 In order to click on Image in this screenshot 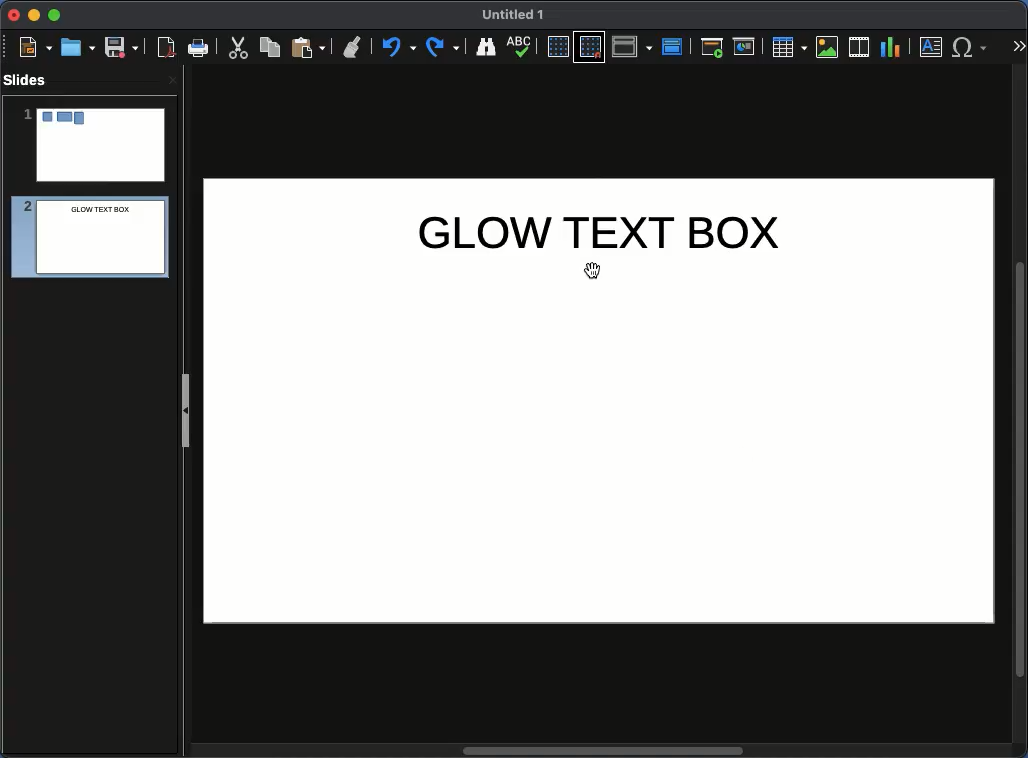, I will do `click(828, 47)`.